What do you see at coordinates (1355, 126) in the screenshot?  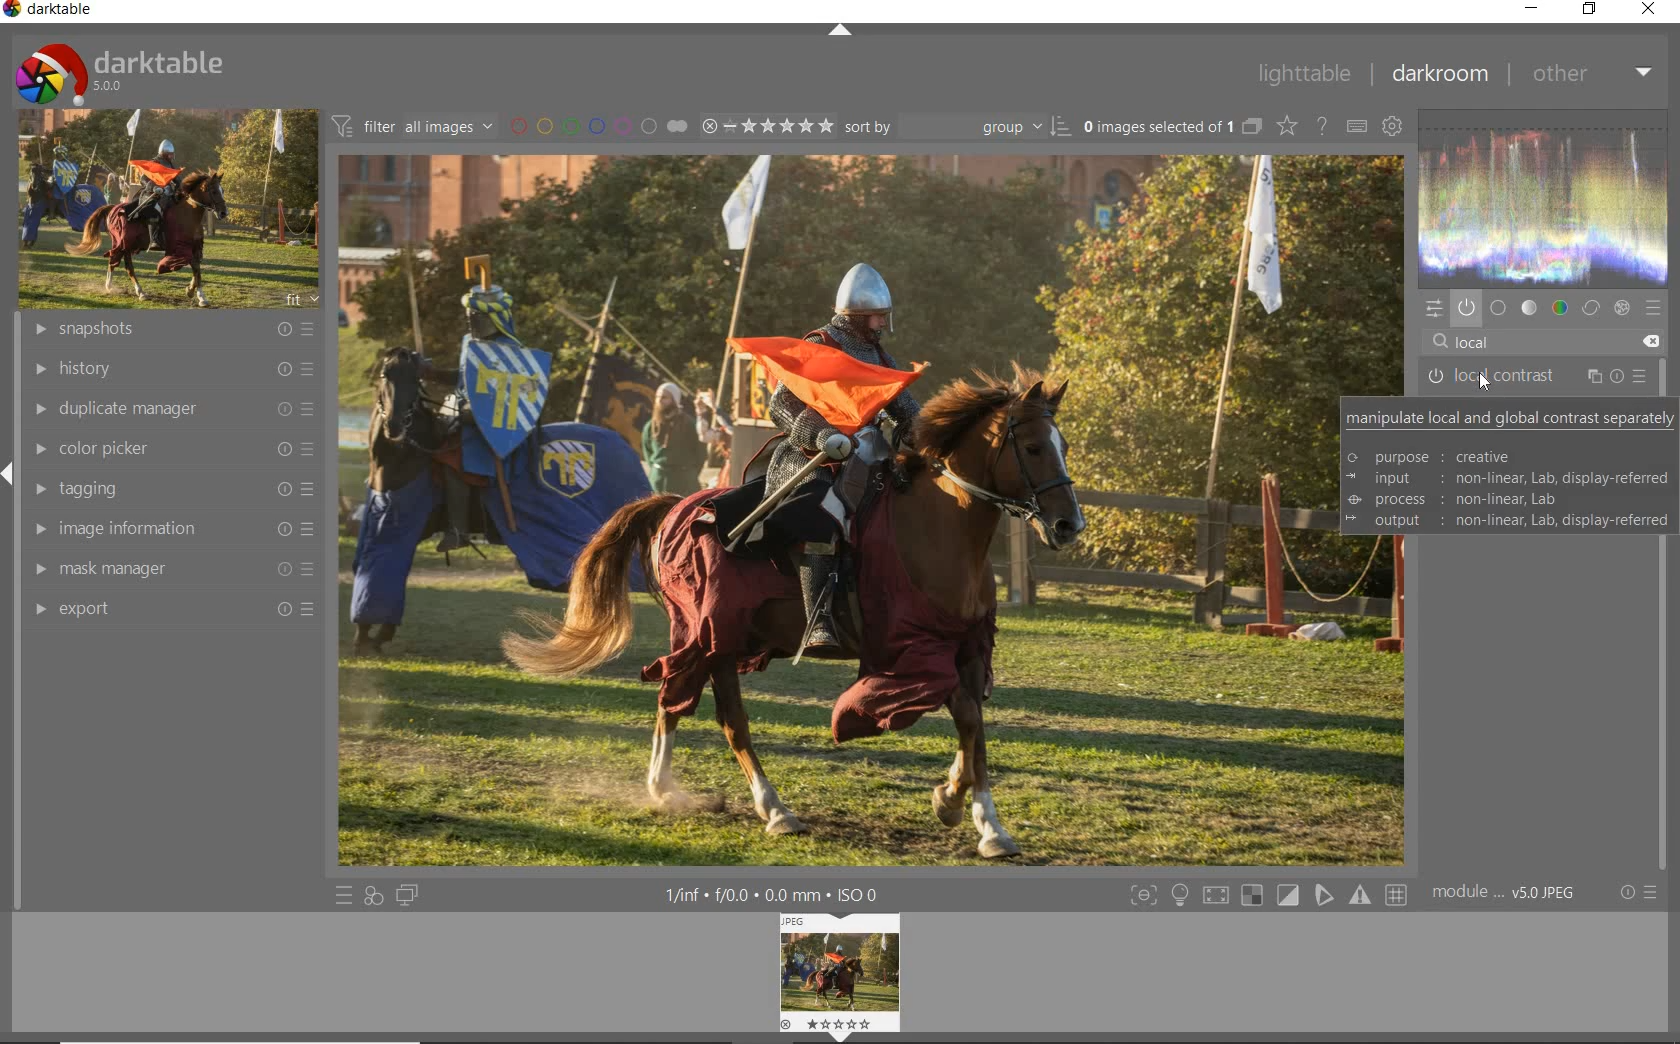 I see `define keyboard shortcuts` at bounding box center [1355, 126].